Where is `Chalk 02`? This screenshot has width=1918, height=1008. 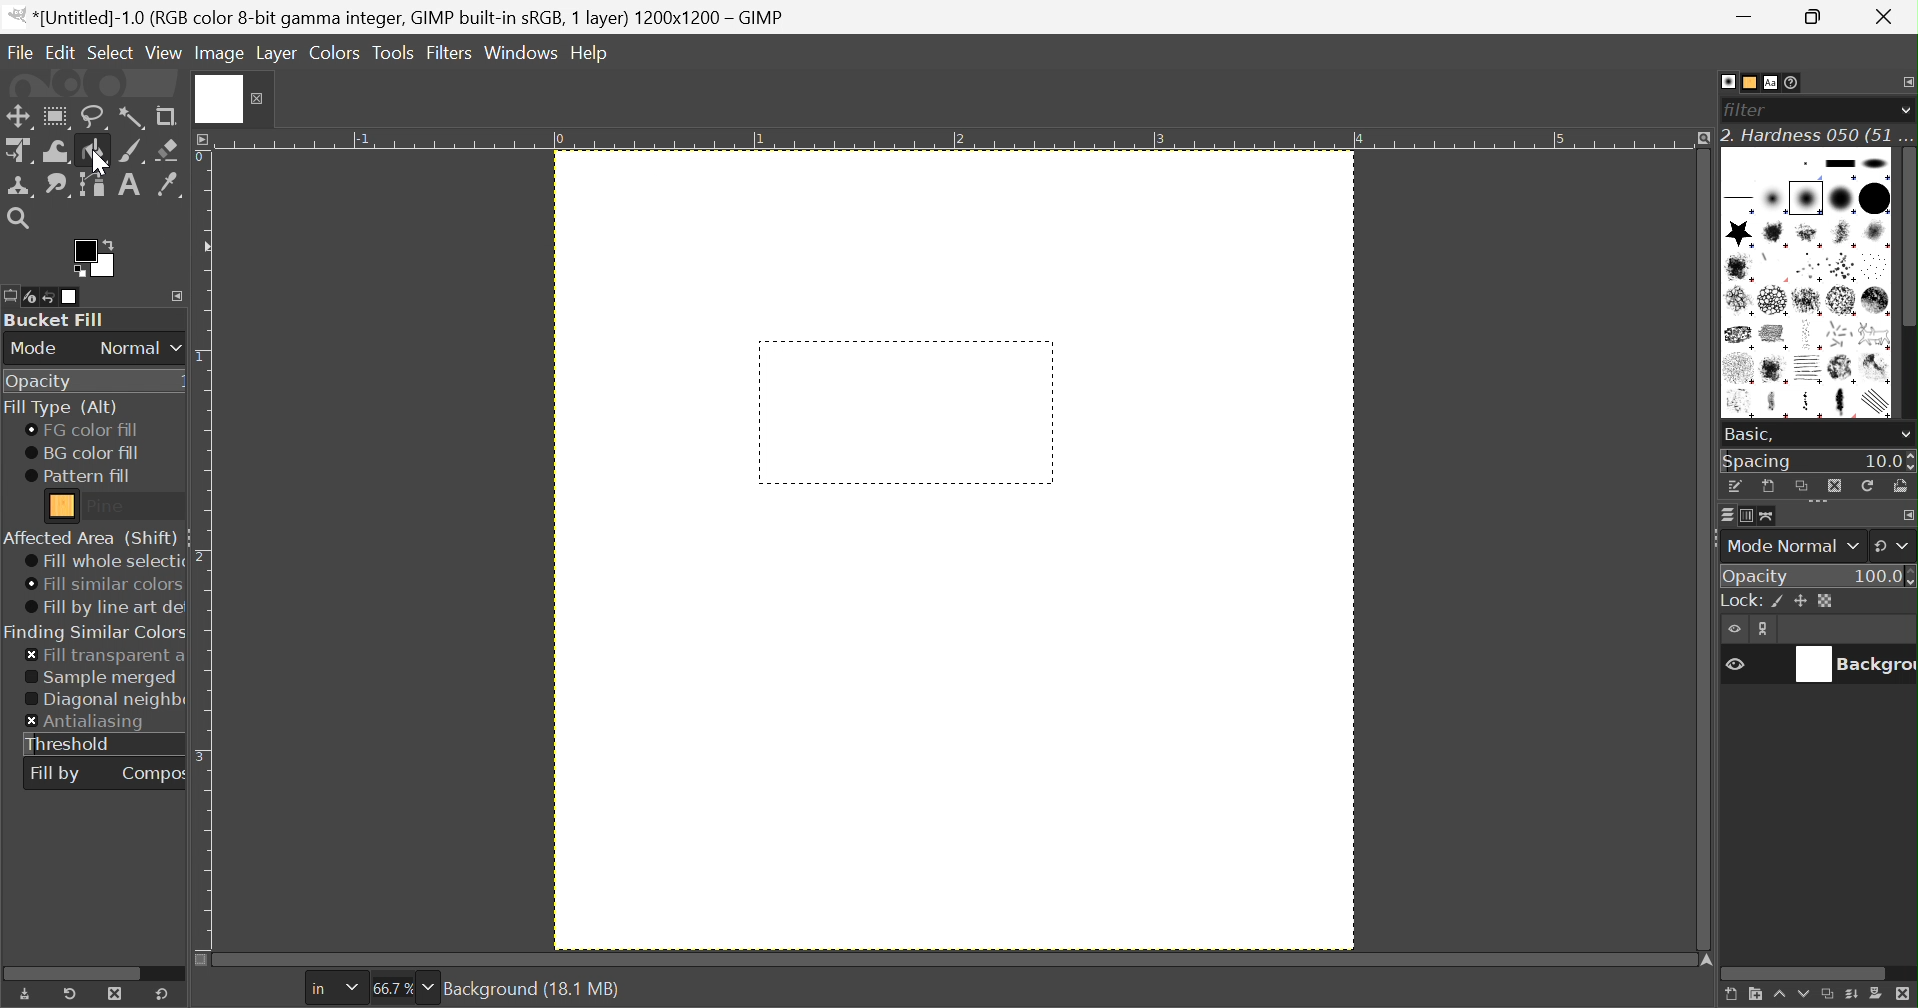 Chalk 02 is located at coordinates (1840, 301).